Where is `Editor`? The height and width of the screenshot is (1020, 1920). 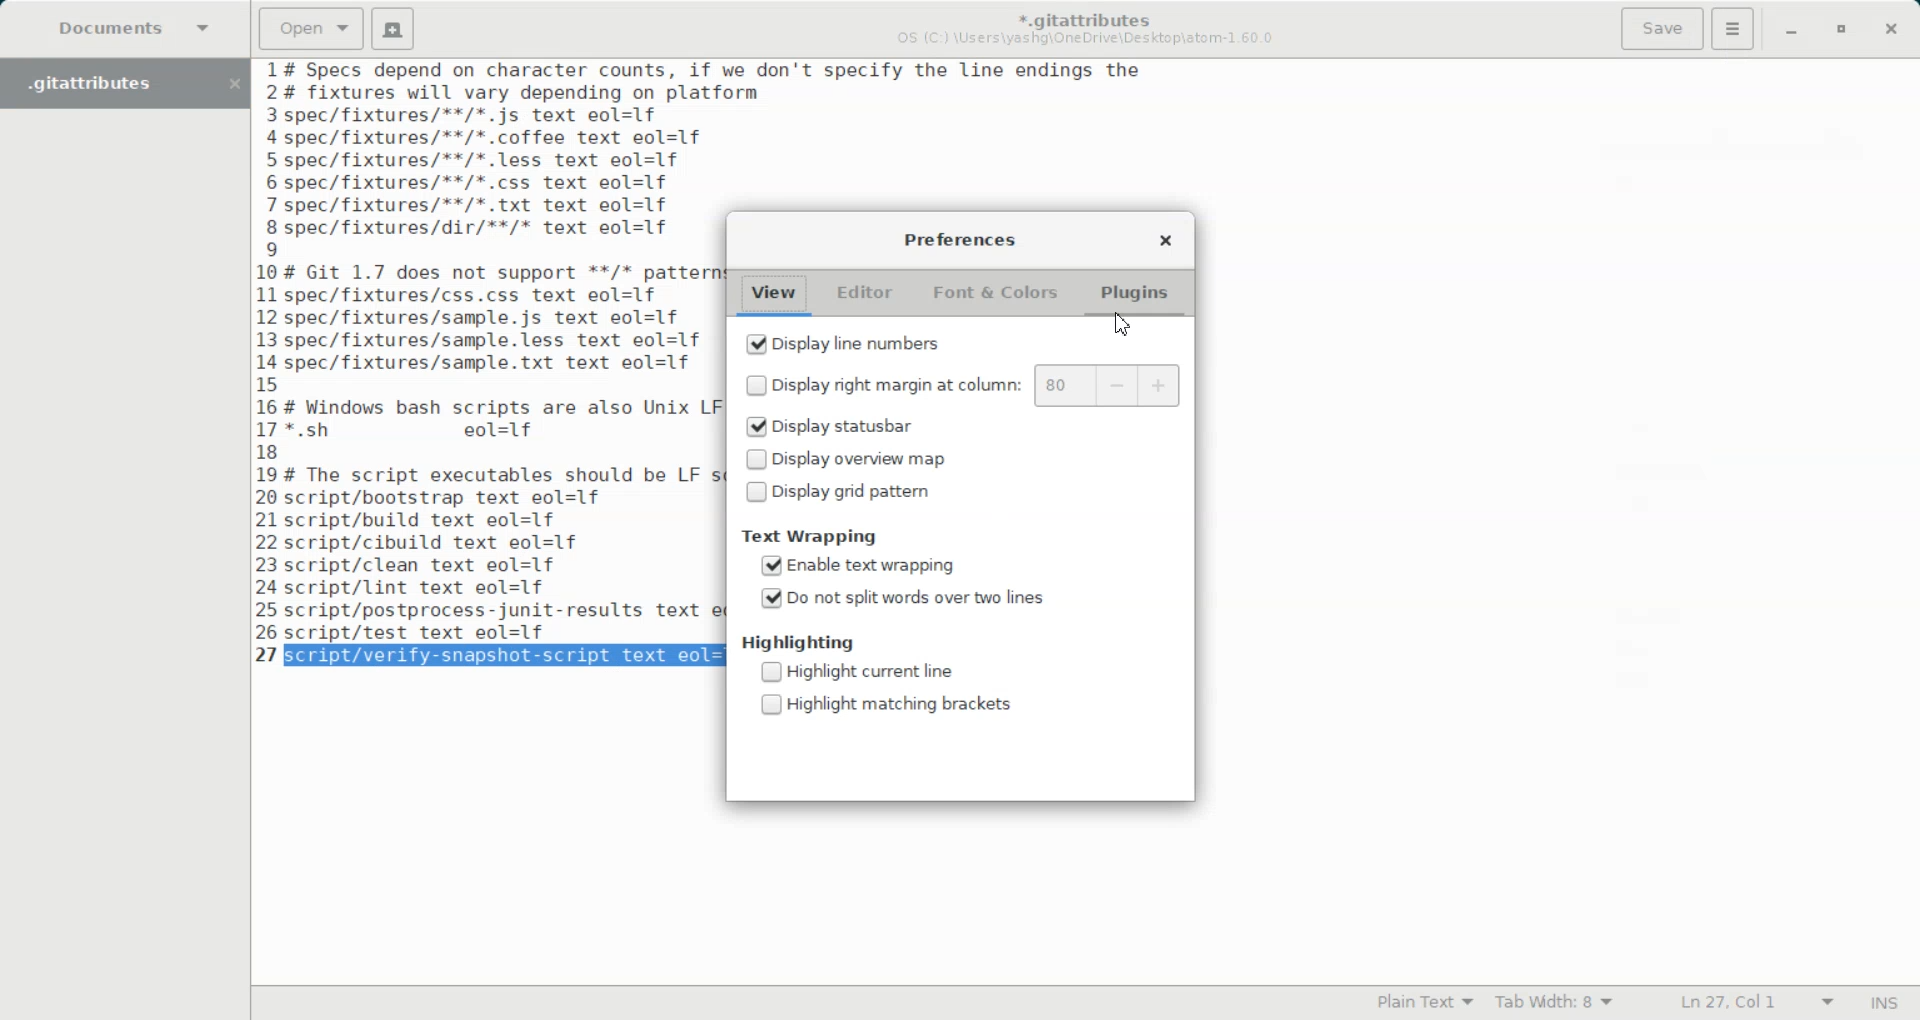 Editor is located at coordinates (864, 293).